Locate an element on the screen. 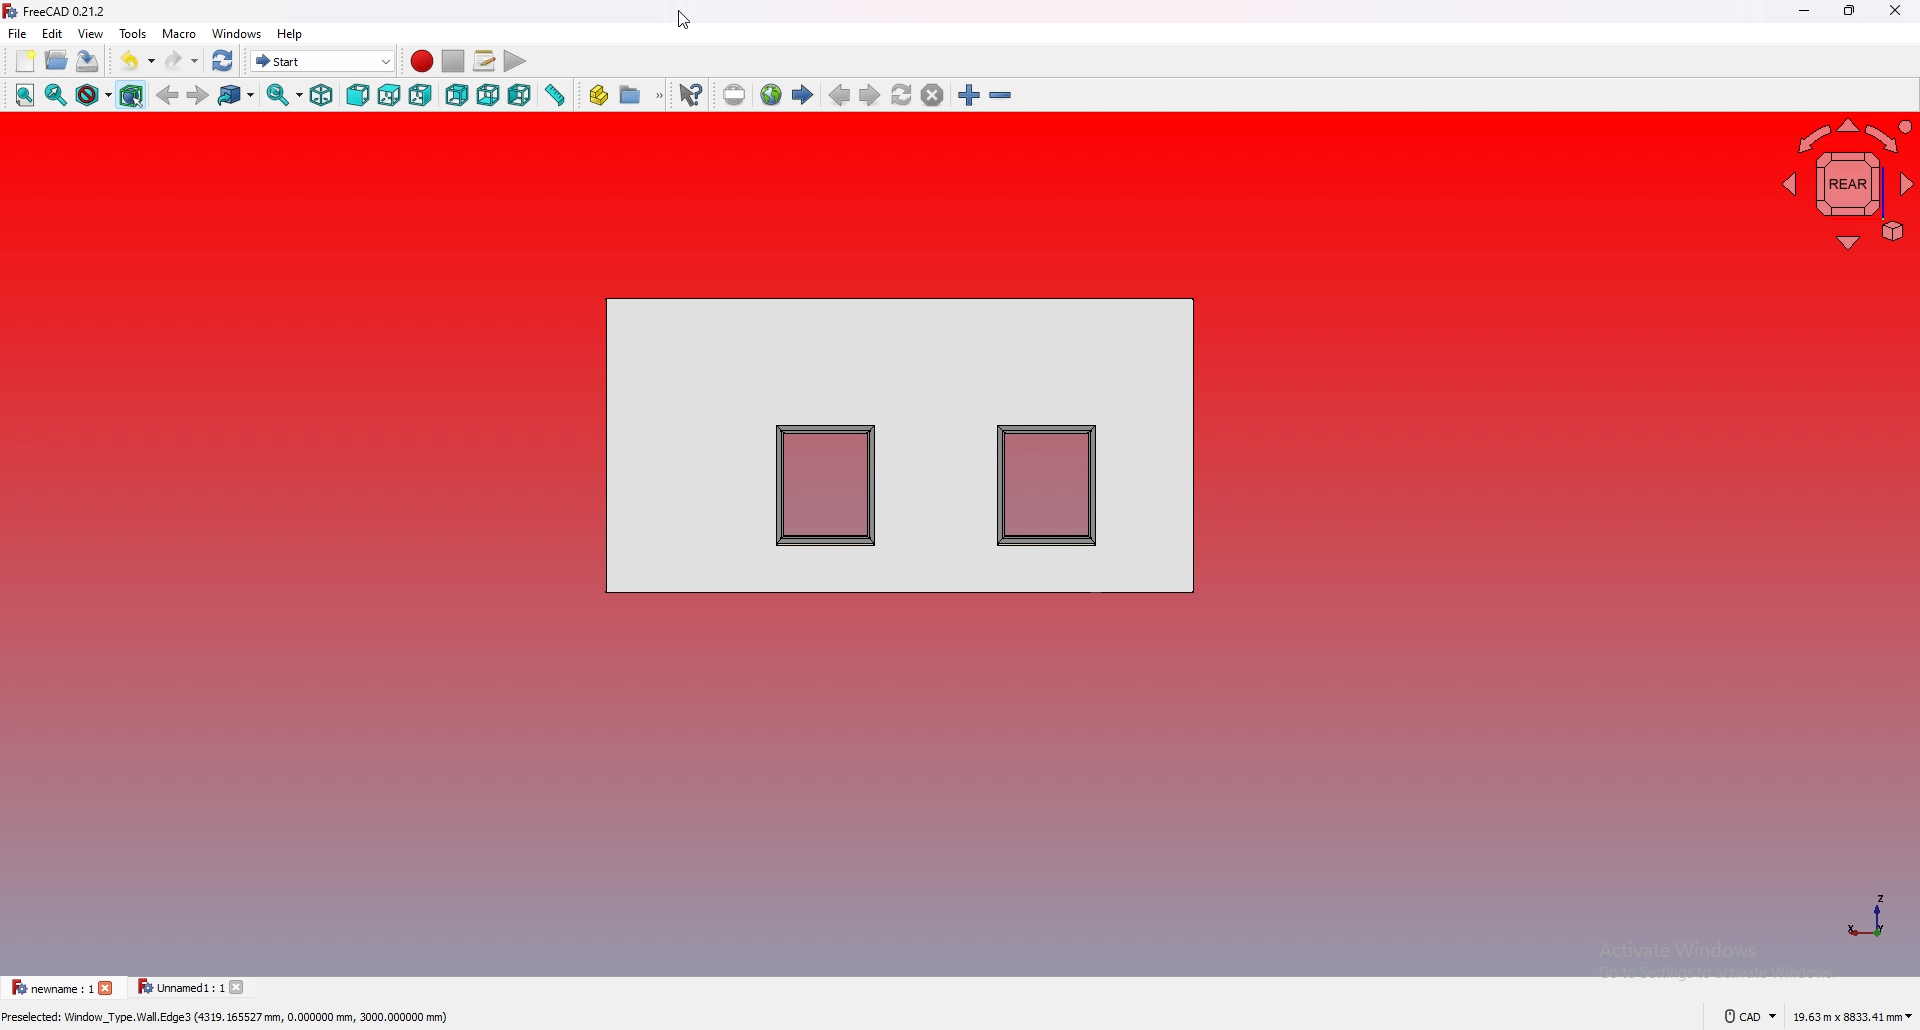 The image size is (1920, 1030). back is located at coordinates (169, 95).